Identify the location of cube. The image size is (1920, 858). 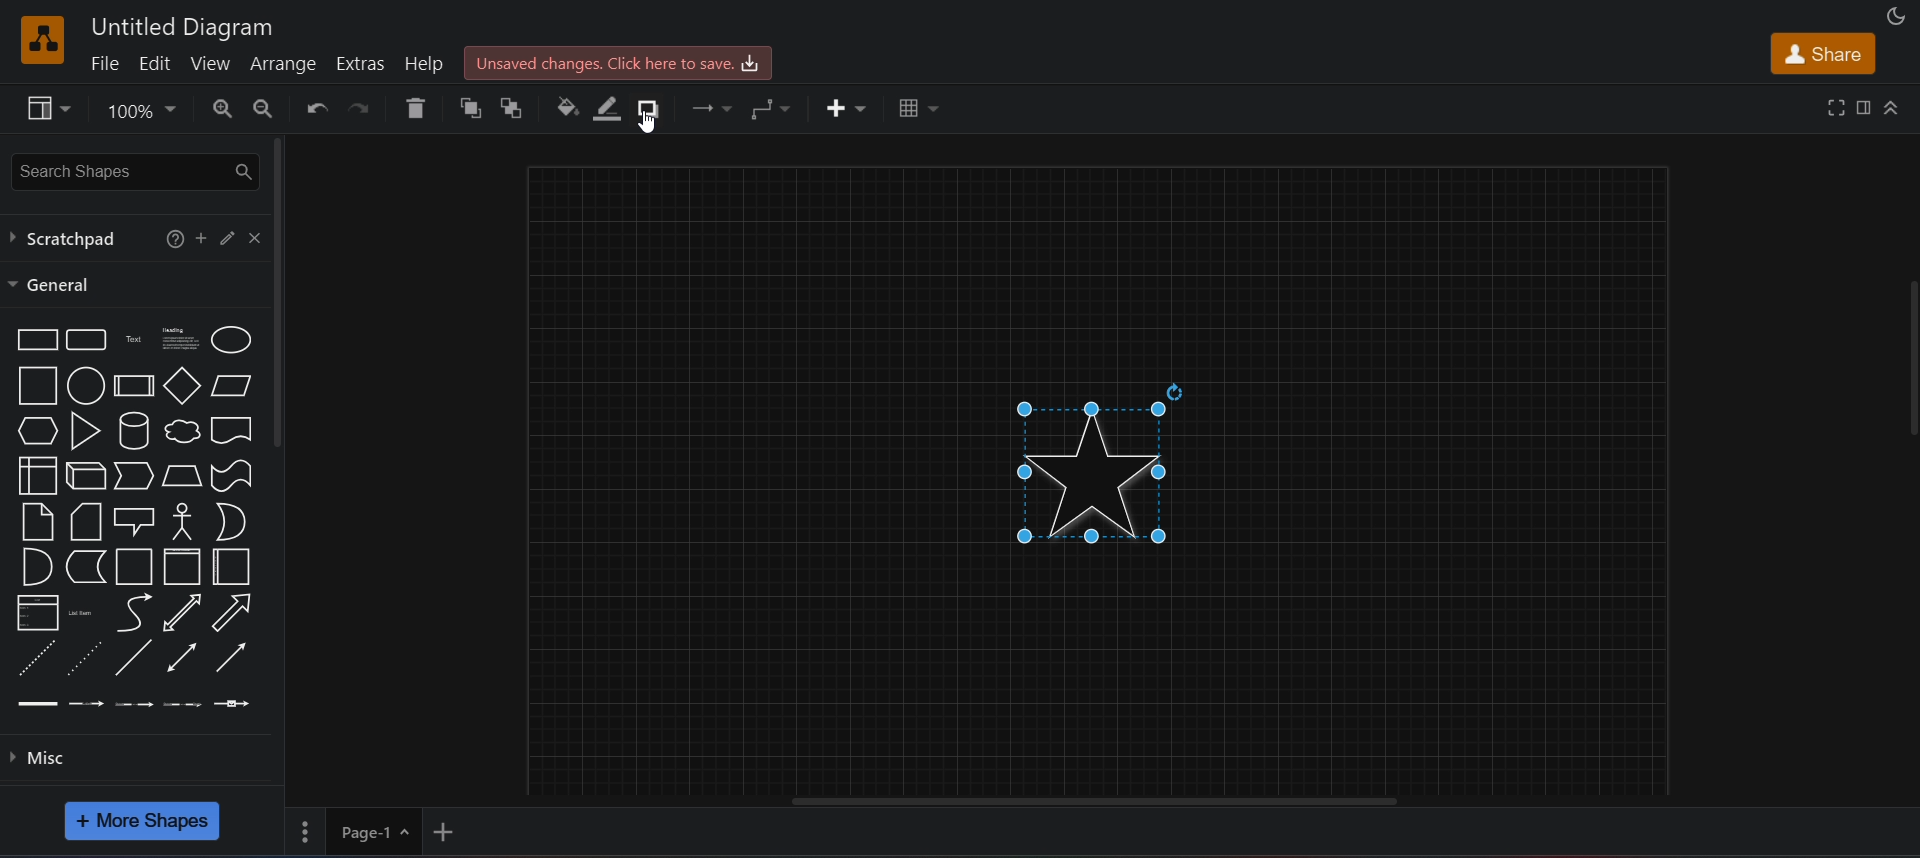
(86, 477).